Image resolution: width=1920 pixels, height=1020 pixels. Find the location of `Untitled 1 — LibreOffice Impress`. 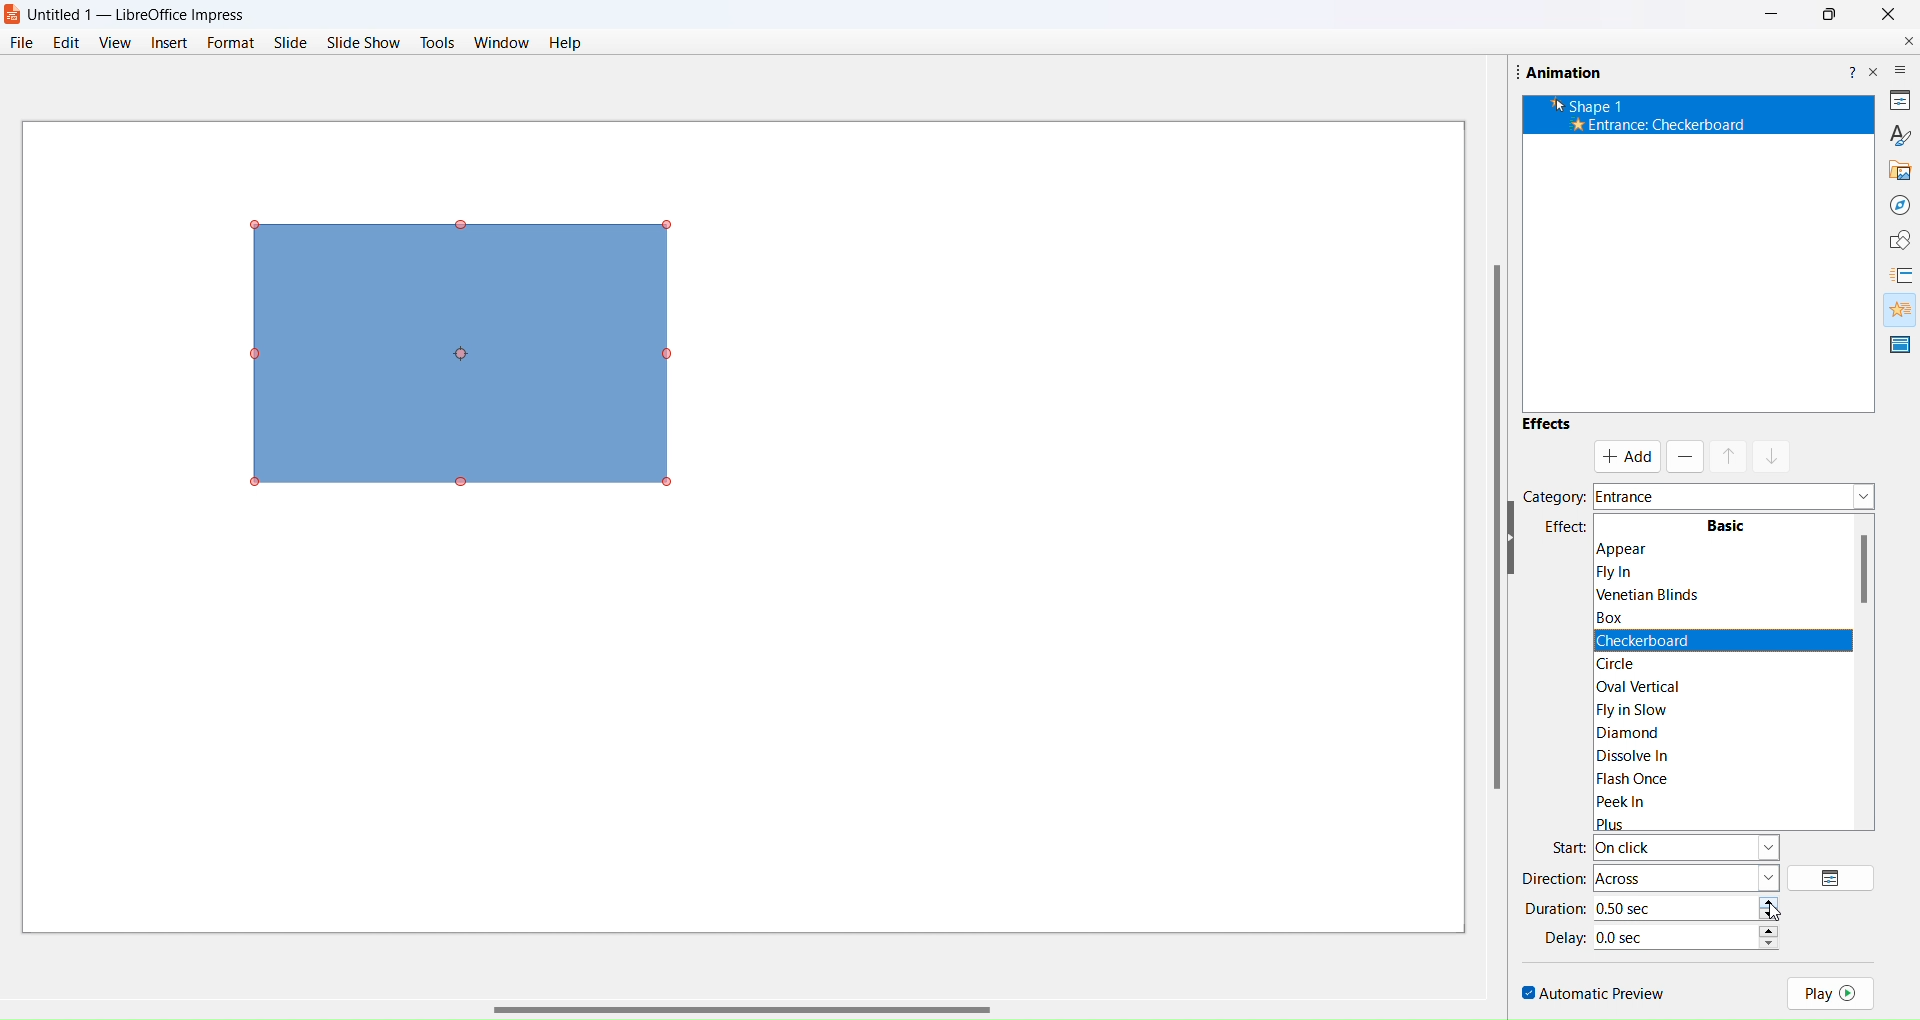

Untitled 1 — LibreOffice Impress is located at coordinates (149, 13).